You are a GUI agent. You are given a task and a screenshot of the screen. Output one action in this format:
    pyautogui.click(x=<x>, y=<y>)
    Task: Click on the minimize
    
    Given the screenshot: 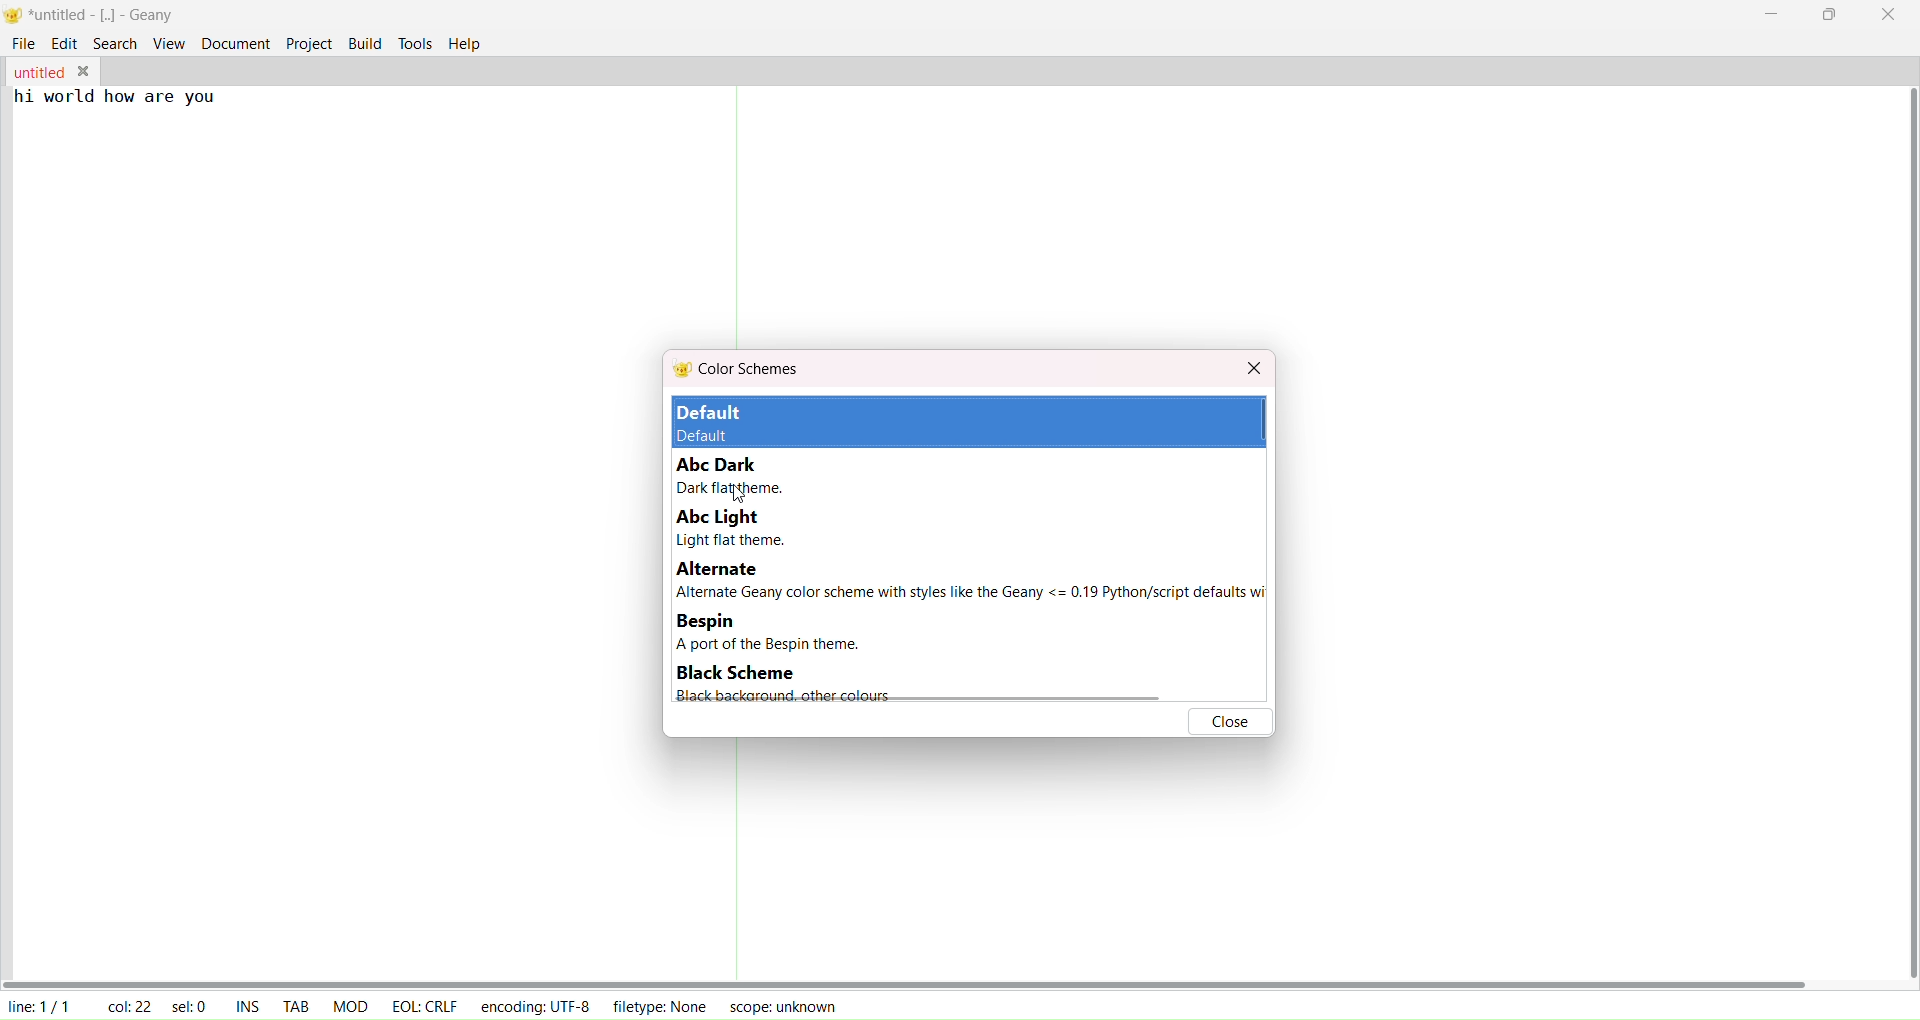 What is the action you would take?
    pyautogui.click(x=1774, y=12)
    